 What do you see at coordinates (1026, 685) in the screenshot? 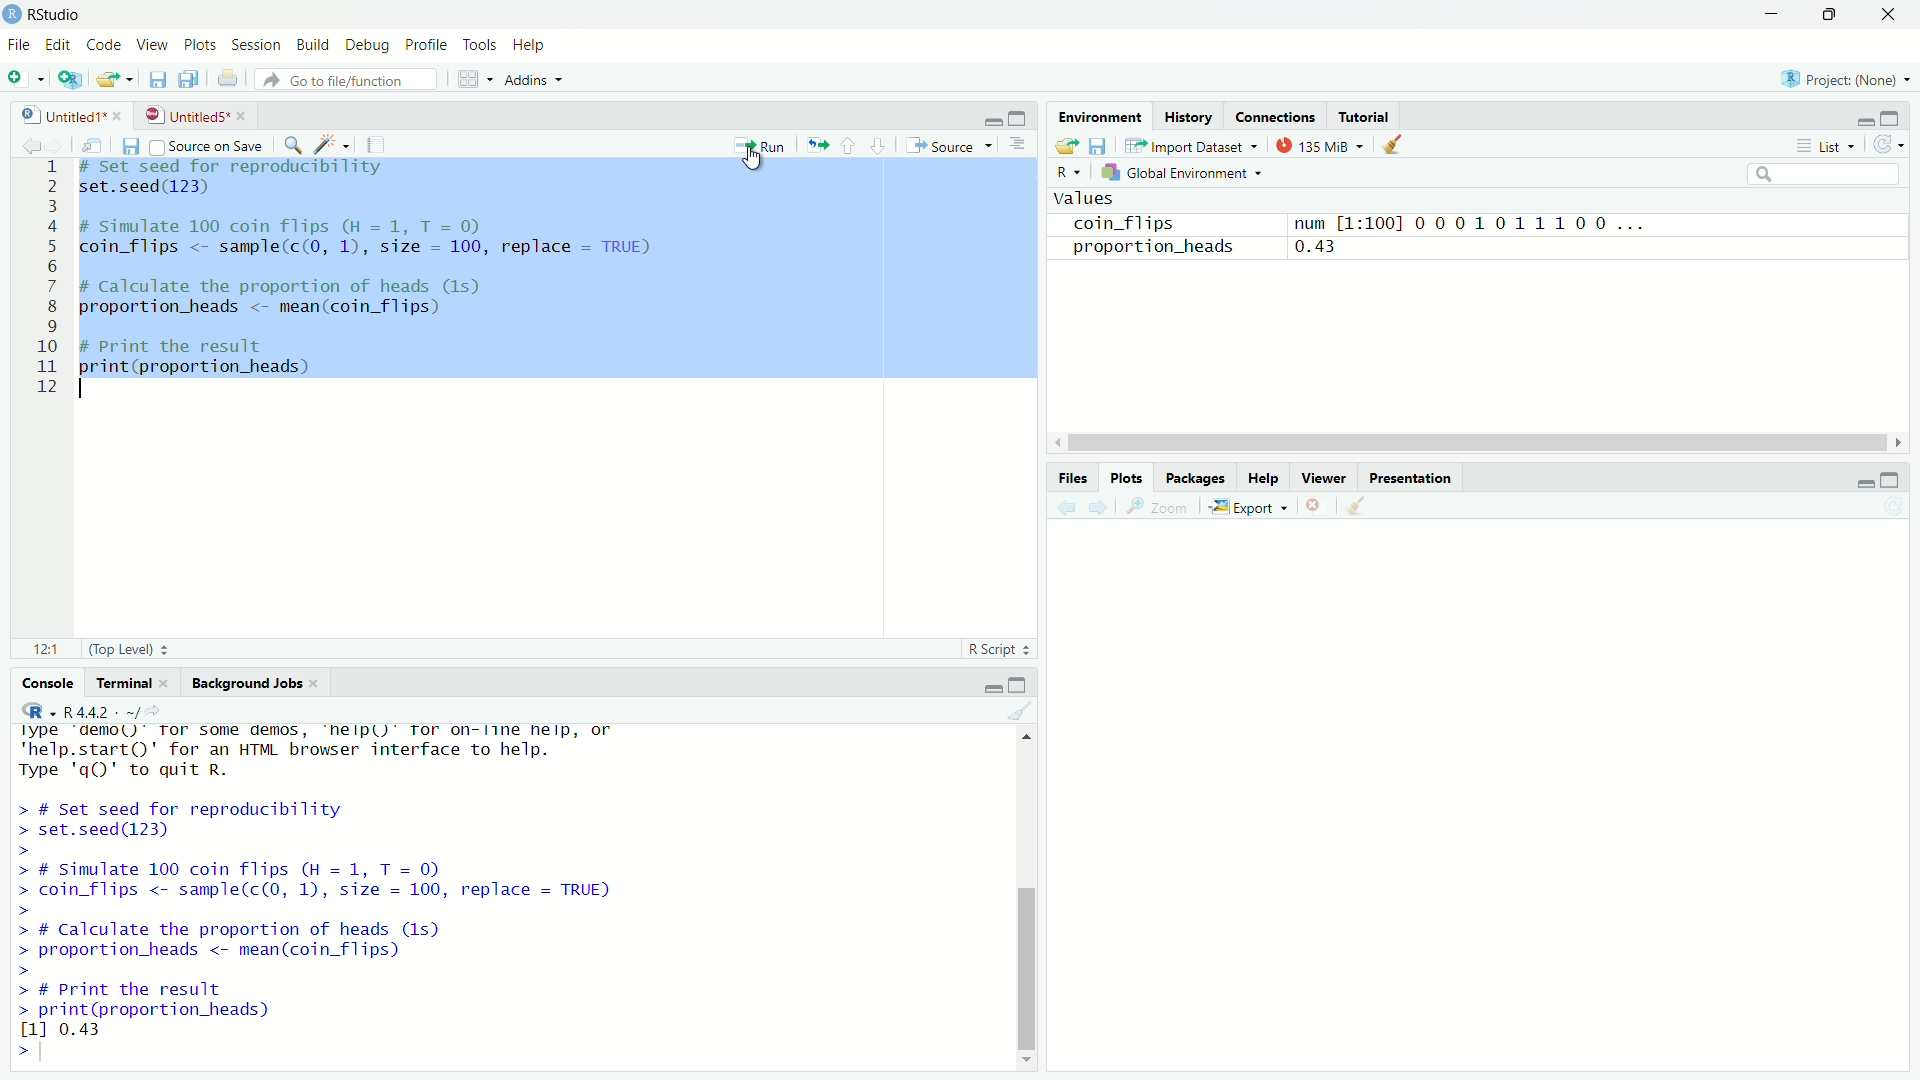
I see `maximize` at bounding box center [1026, 685].